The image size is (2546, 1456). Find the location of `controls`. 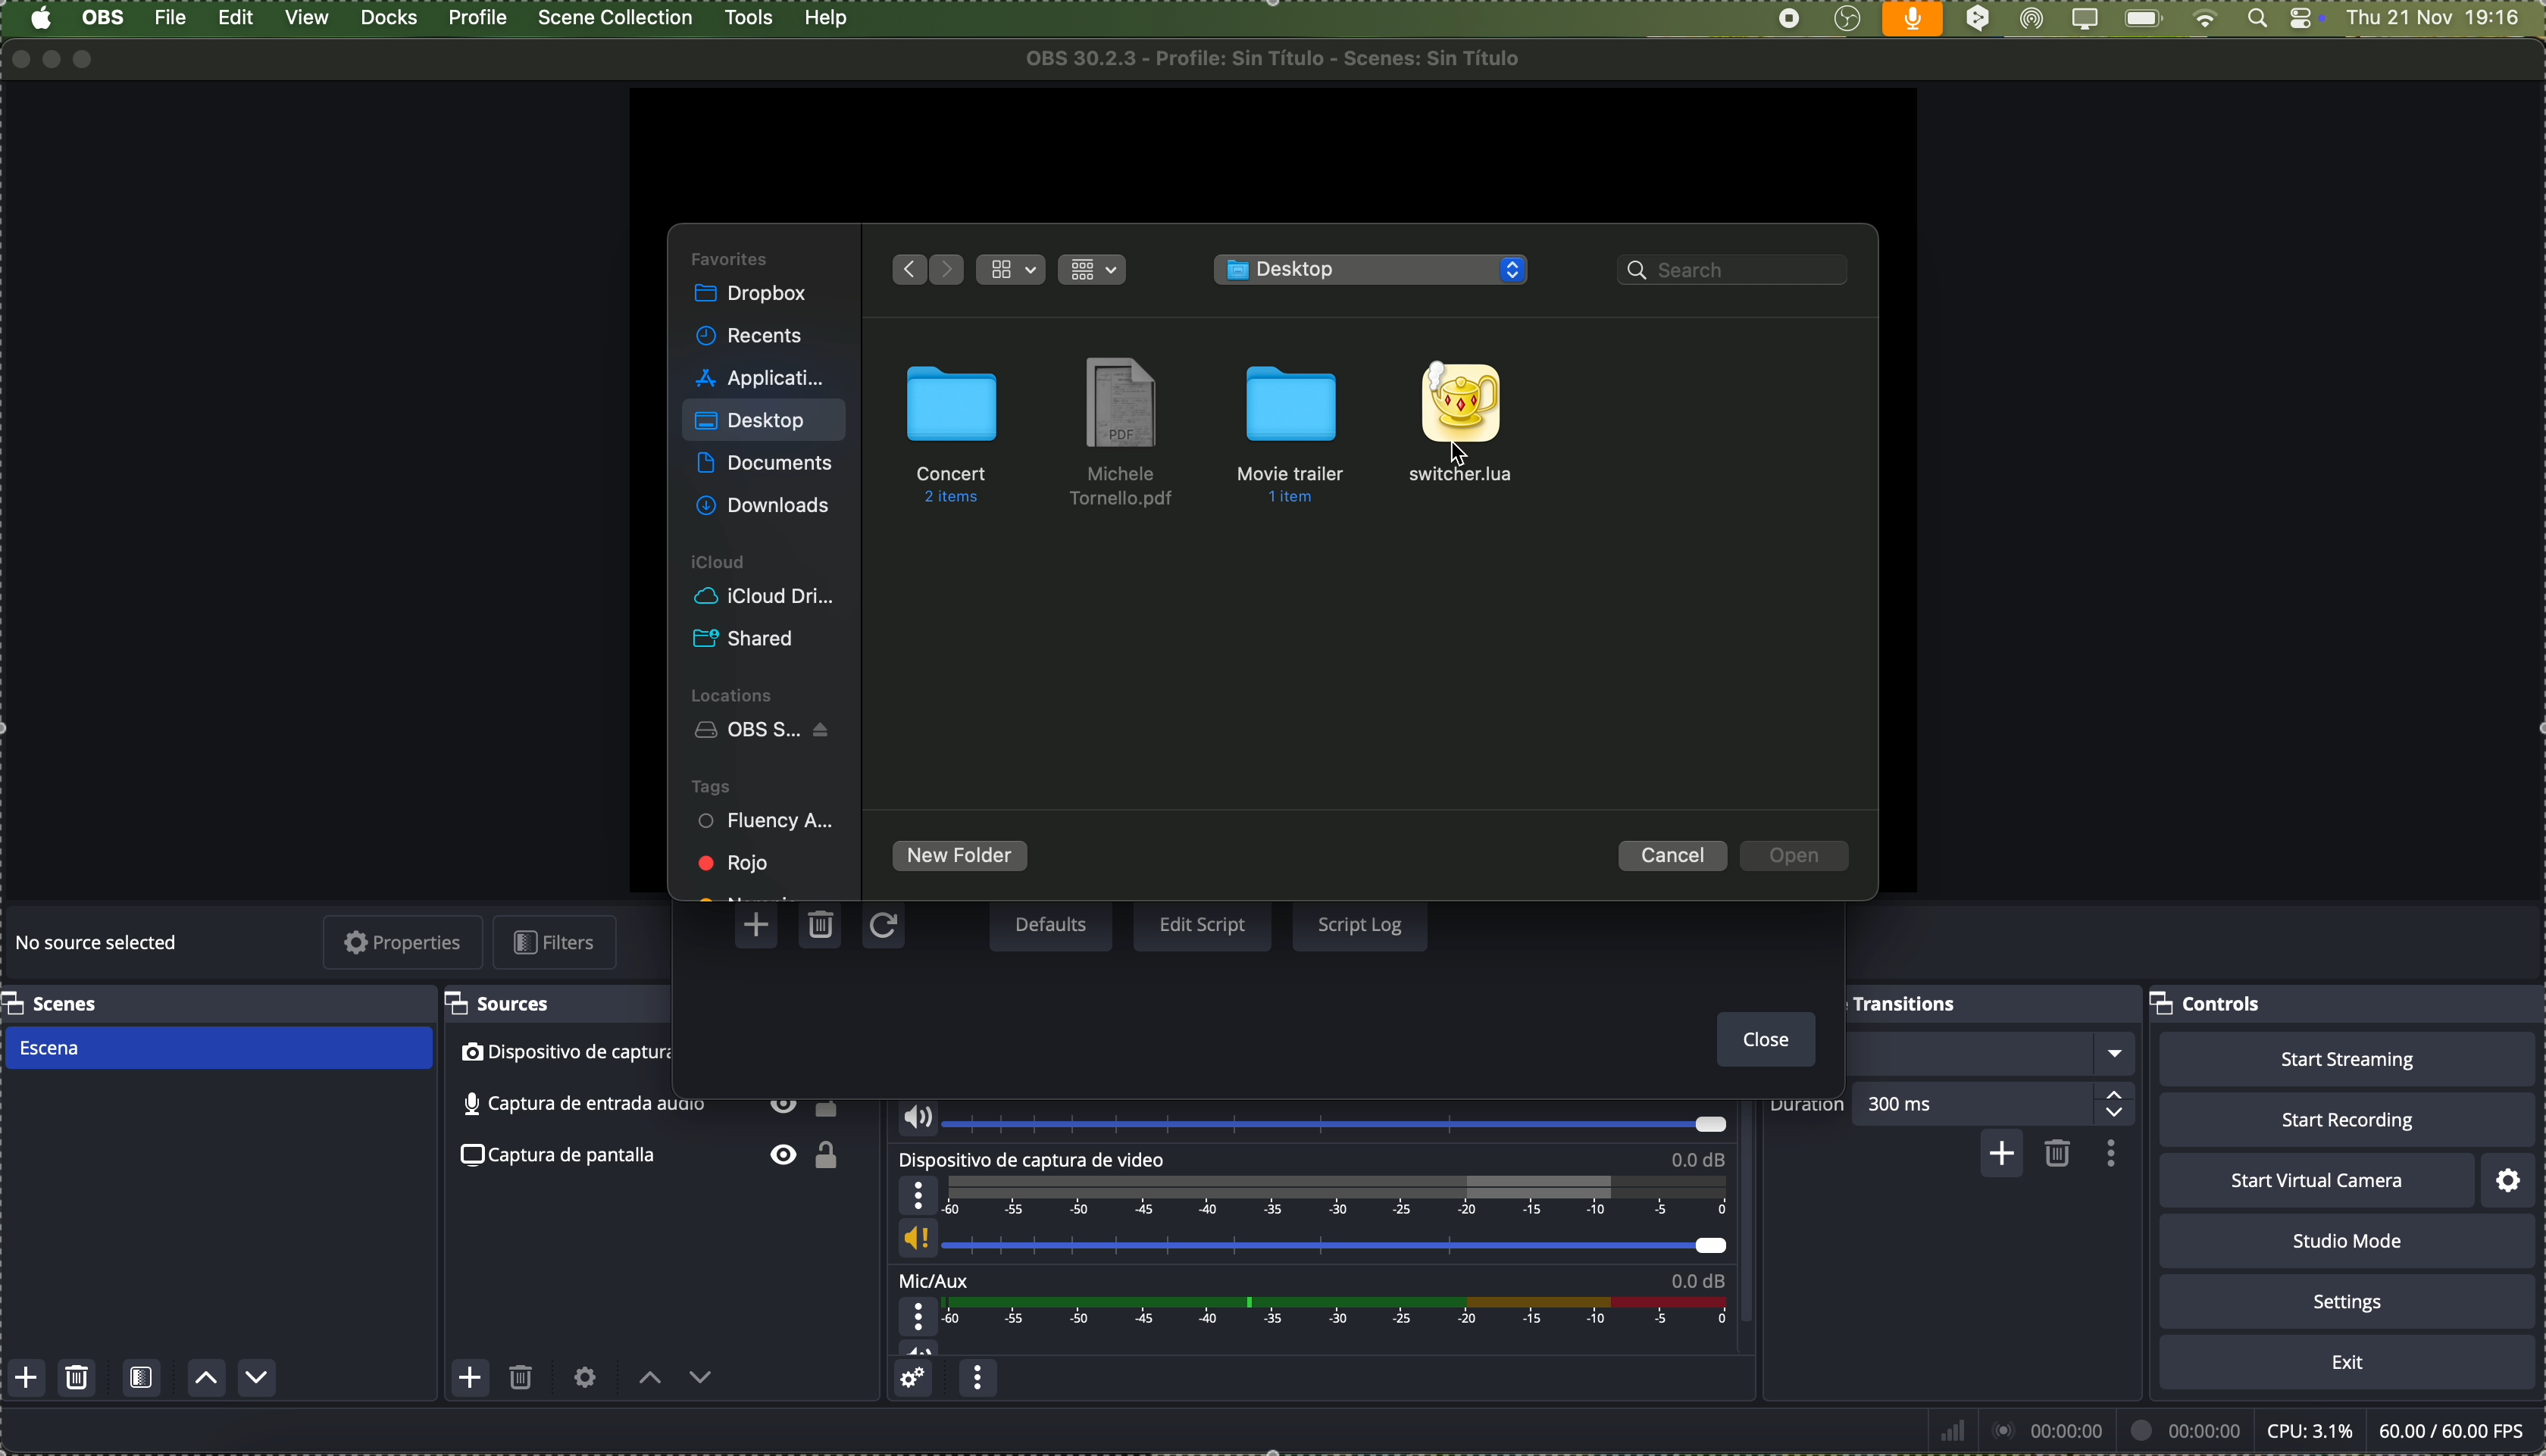

controls is located at coordinates (2306, 20).